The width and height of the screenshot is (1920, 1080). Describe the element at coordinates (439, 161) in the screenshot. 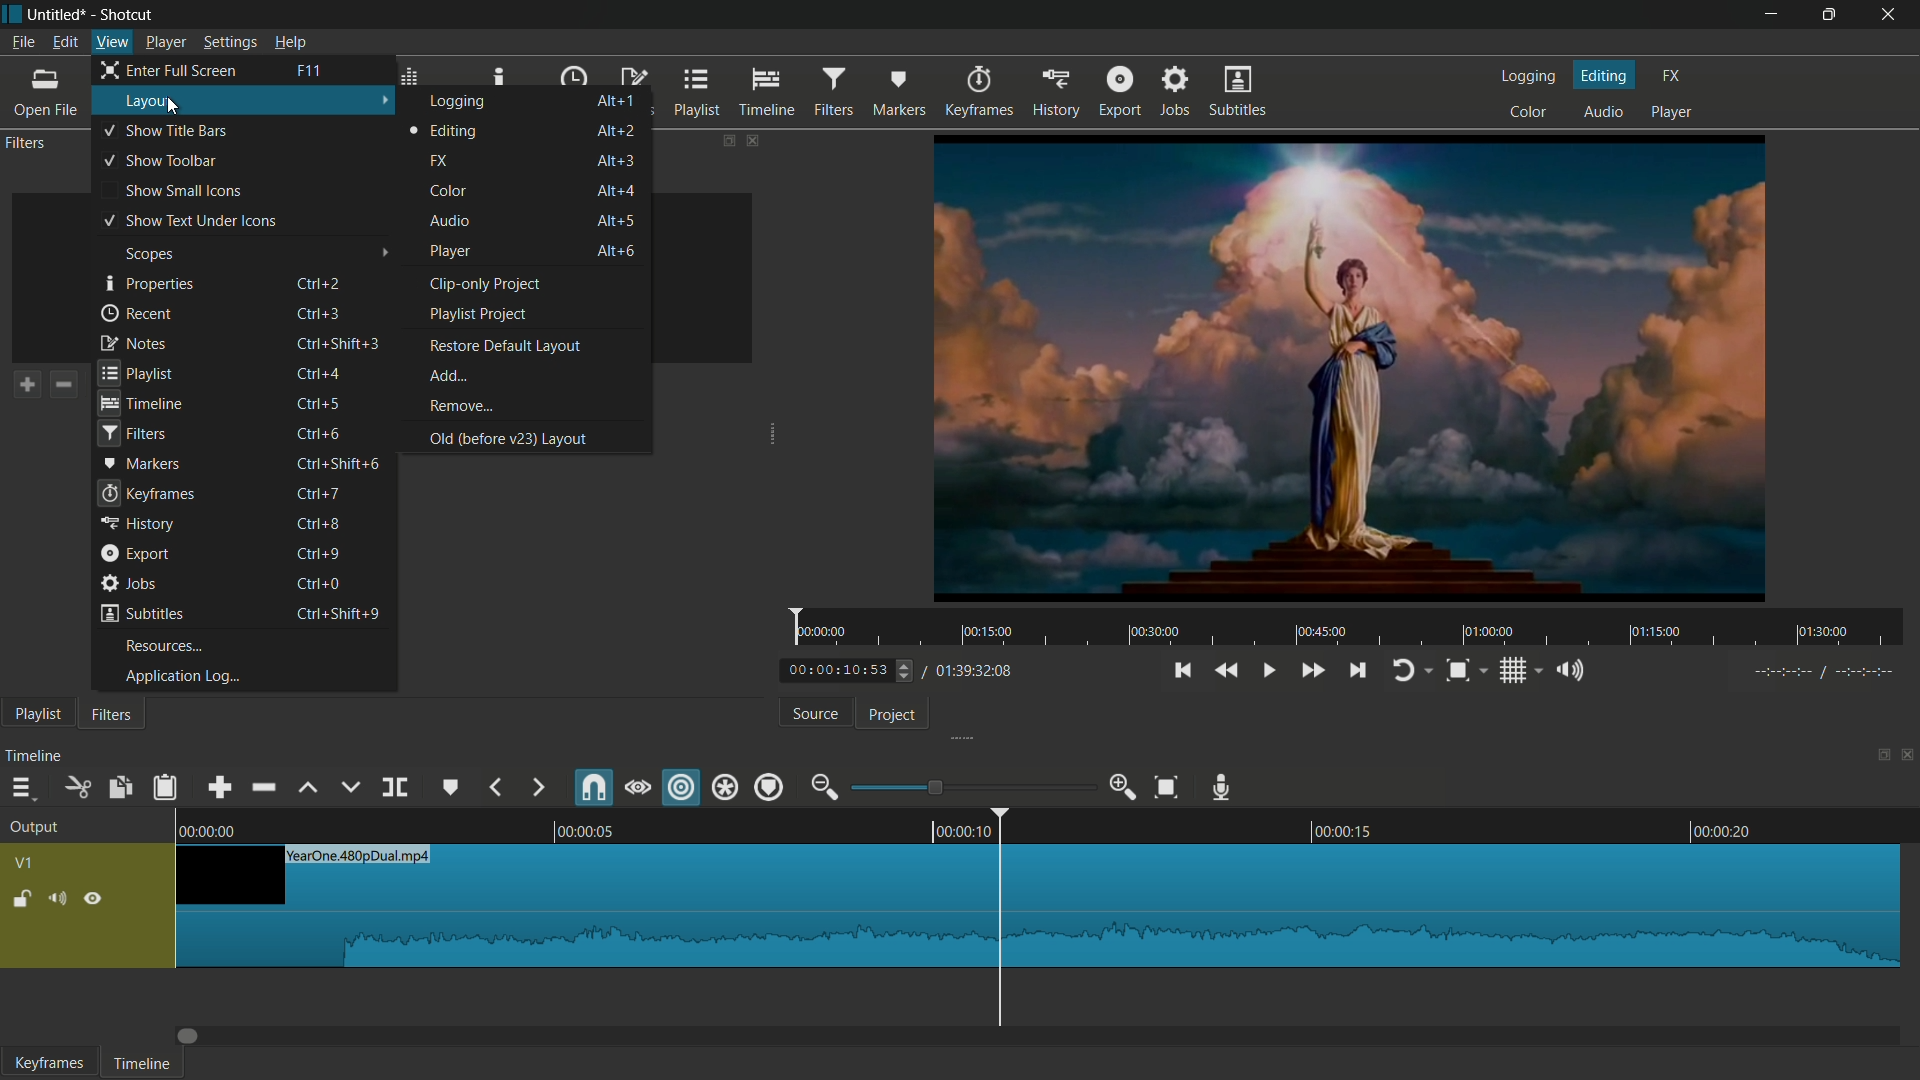

I see `fx` at that location.